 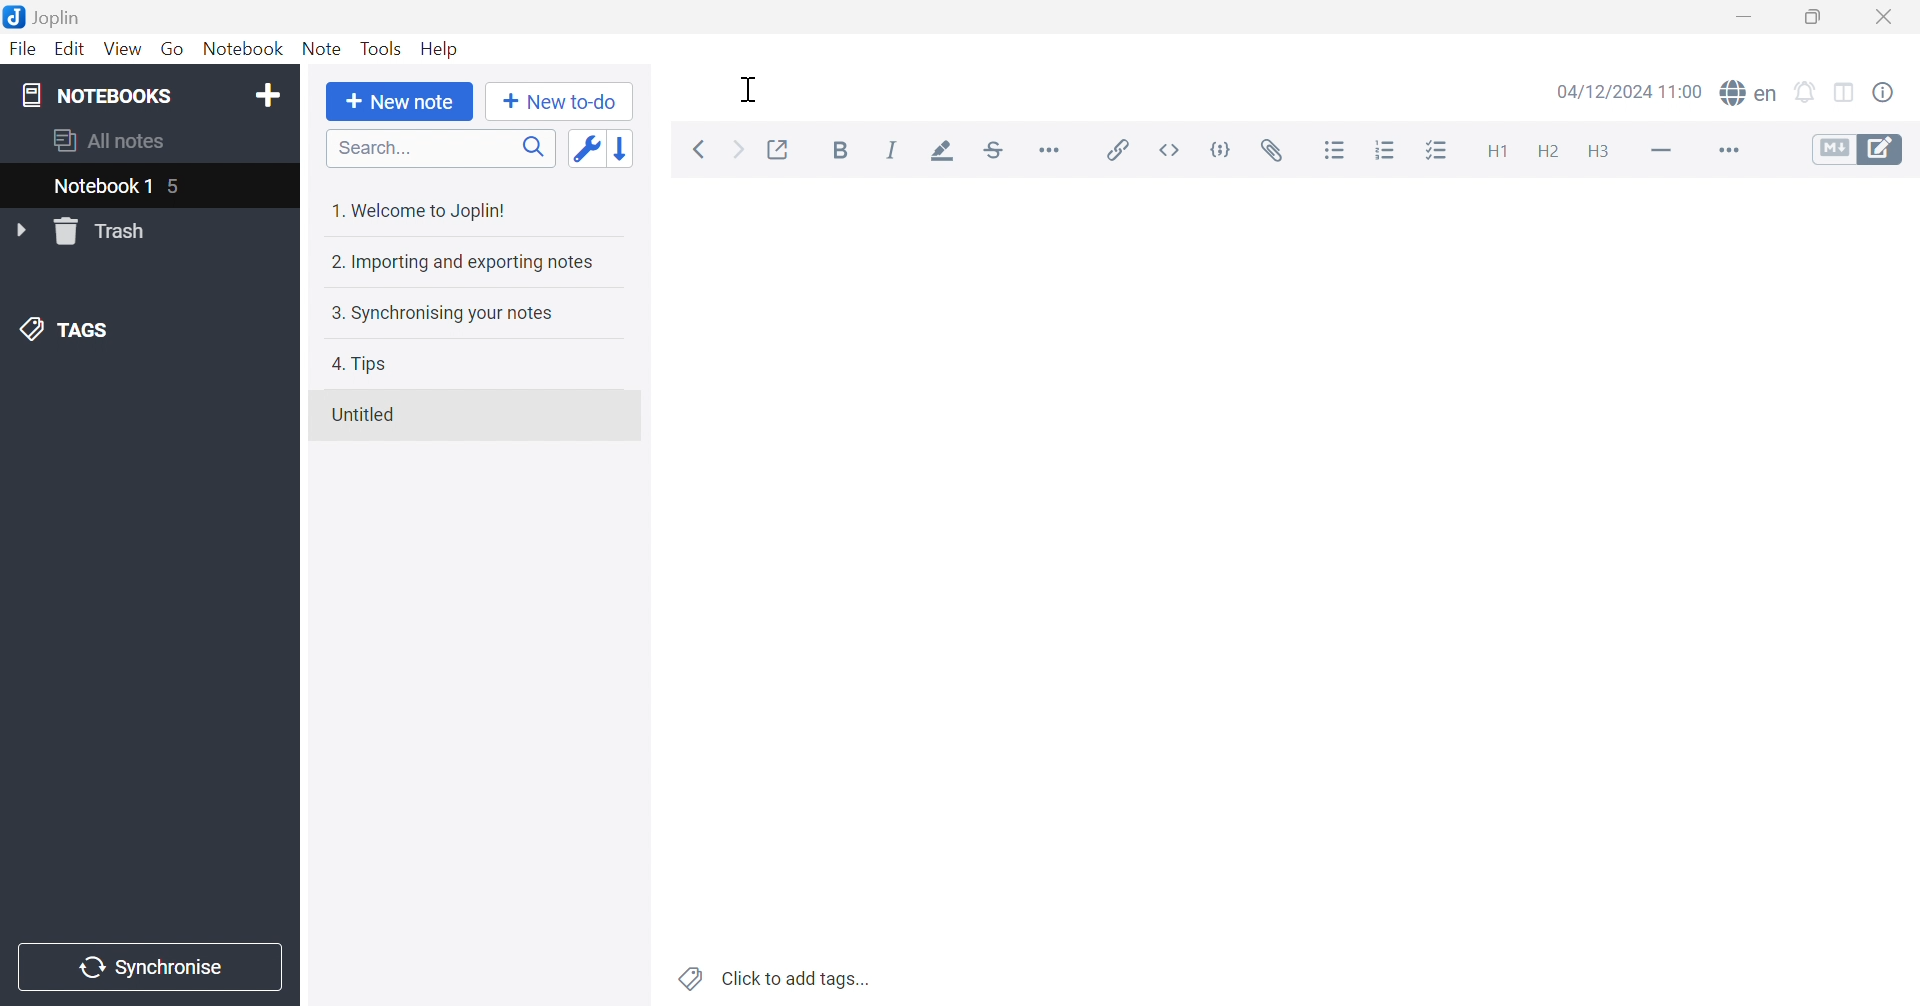 I want to click on TAGS, so click(x=65, y=332).